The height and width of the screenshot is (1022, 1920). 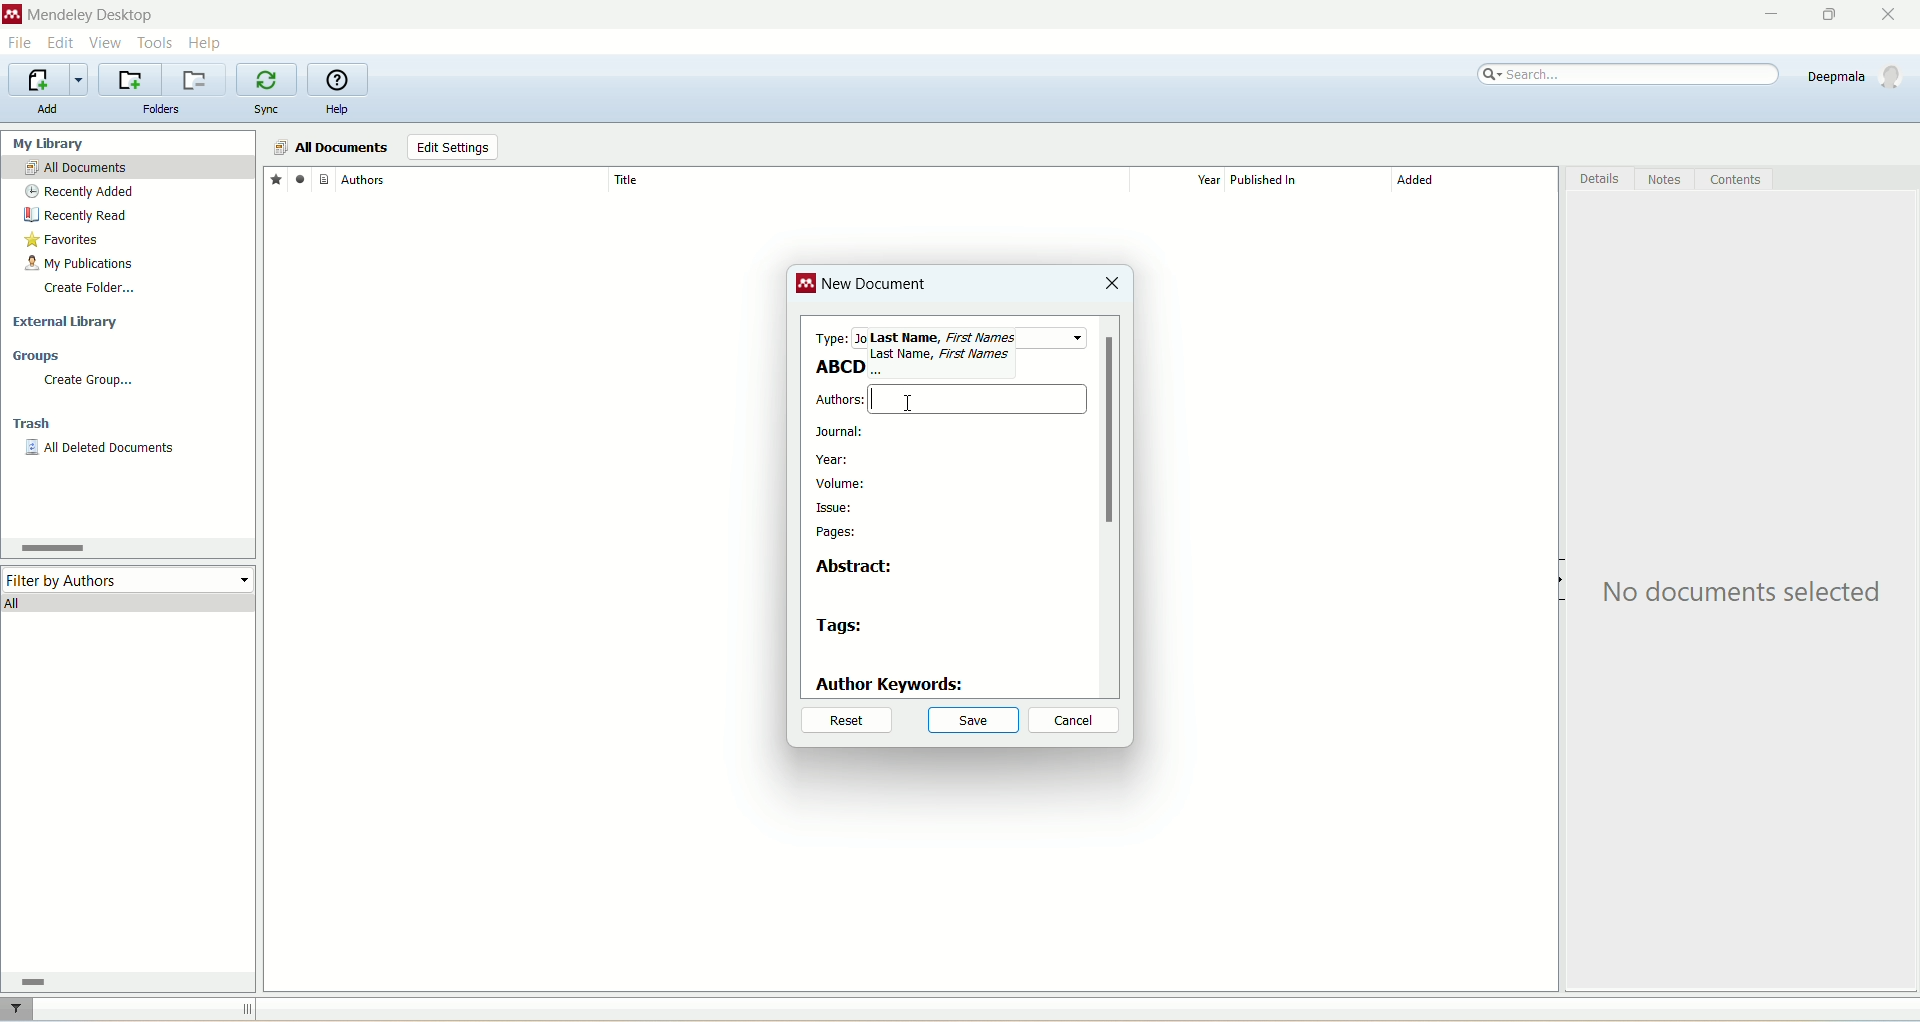 What do you see at coordinates (130, 80) in the screenshot?
I see `create a new folder` at bounding box center [130, 80].